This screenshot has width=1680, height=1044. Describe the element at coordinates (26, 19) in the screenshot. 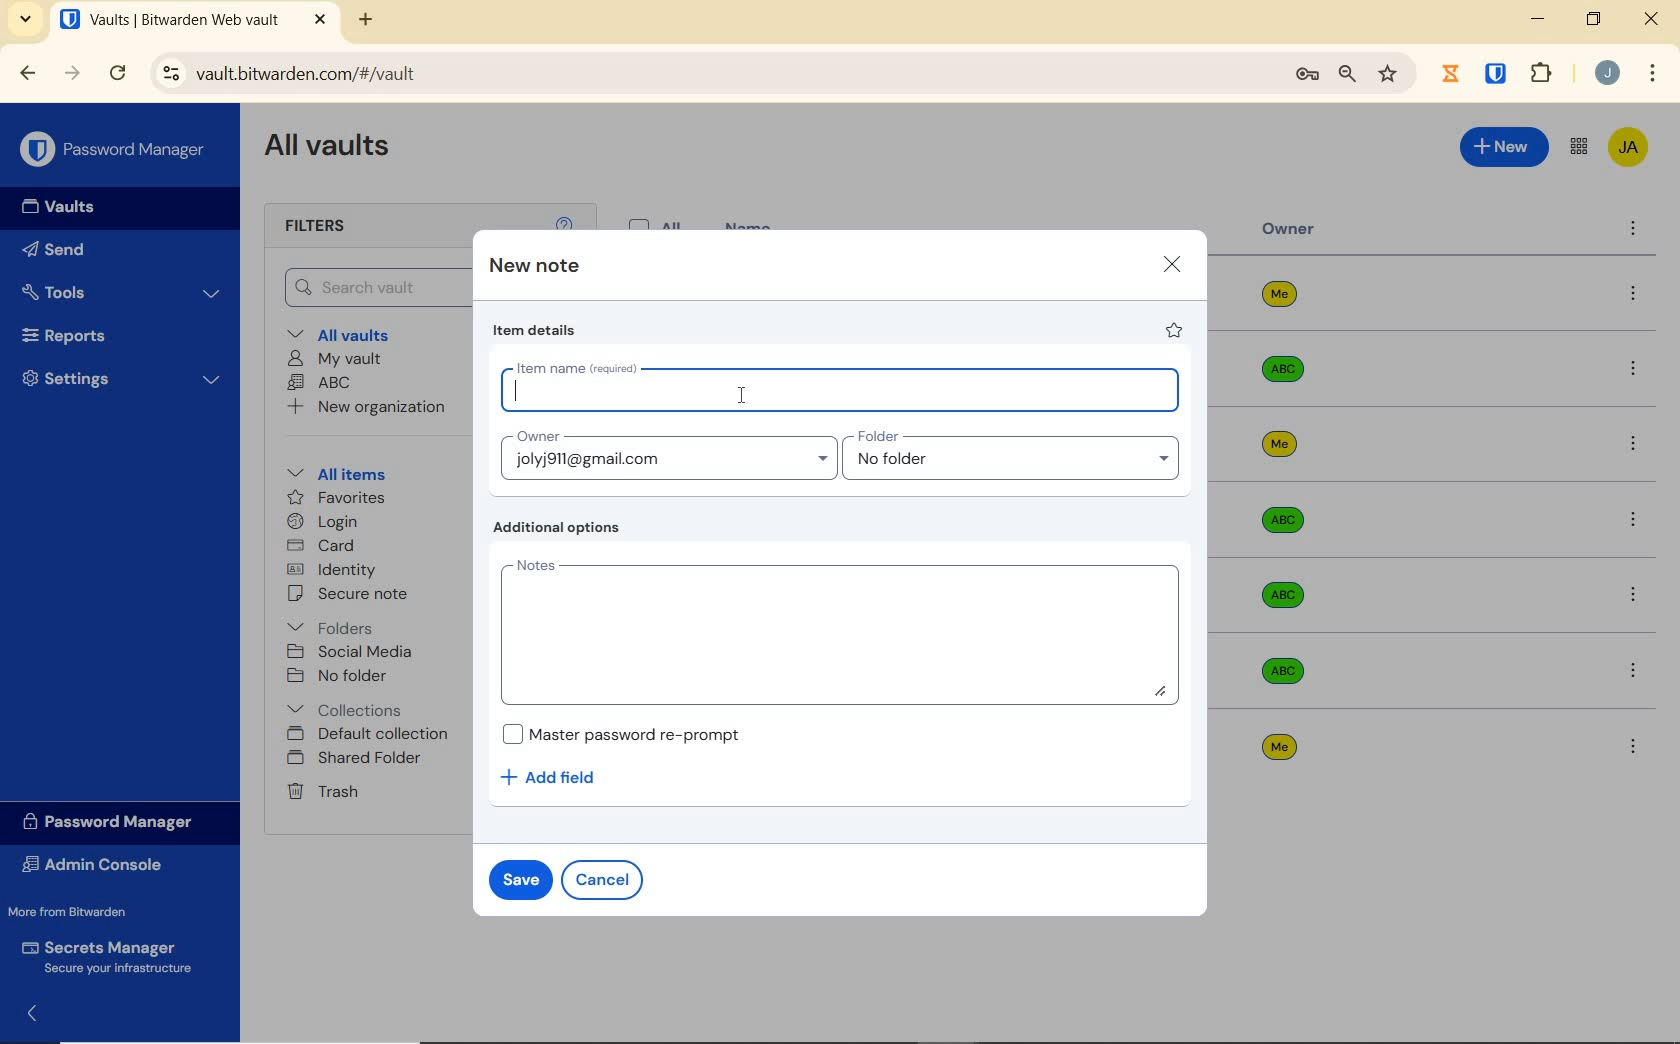

I see `search tabs` at that location.